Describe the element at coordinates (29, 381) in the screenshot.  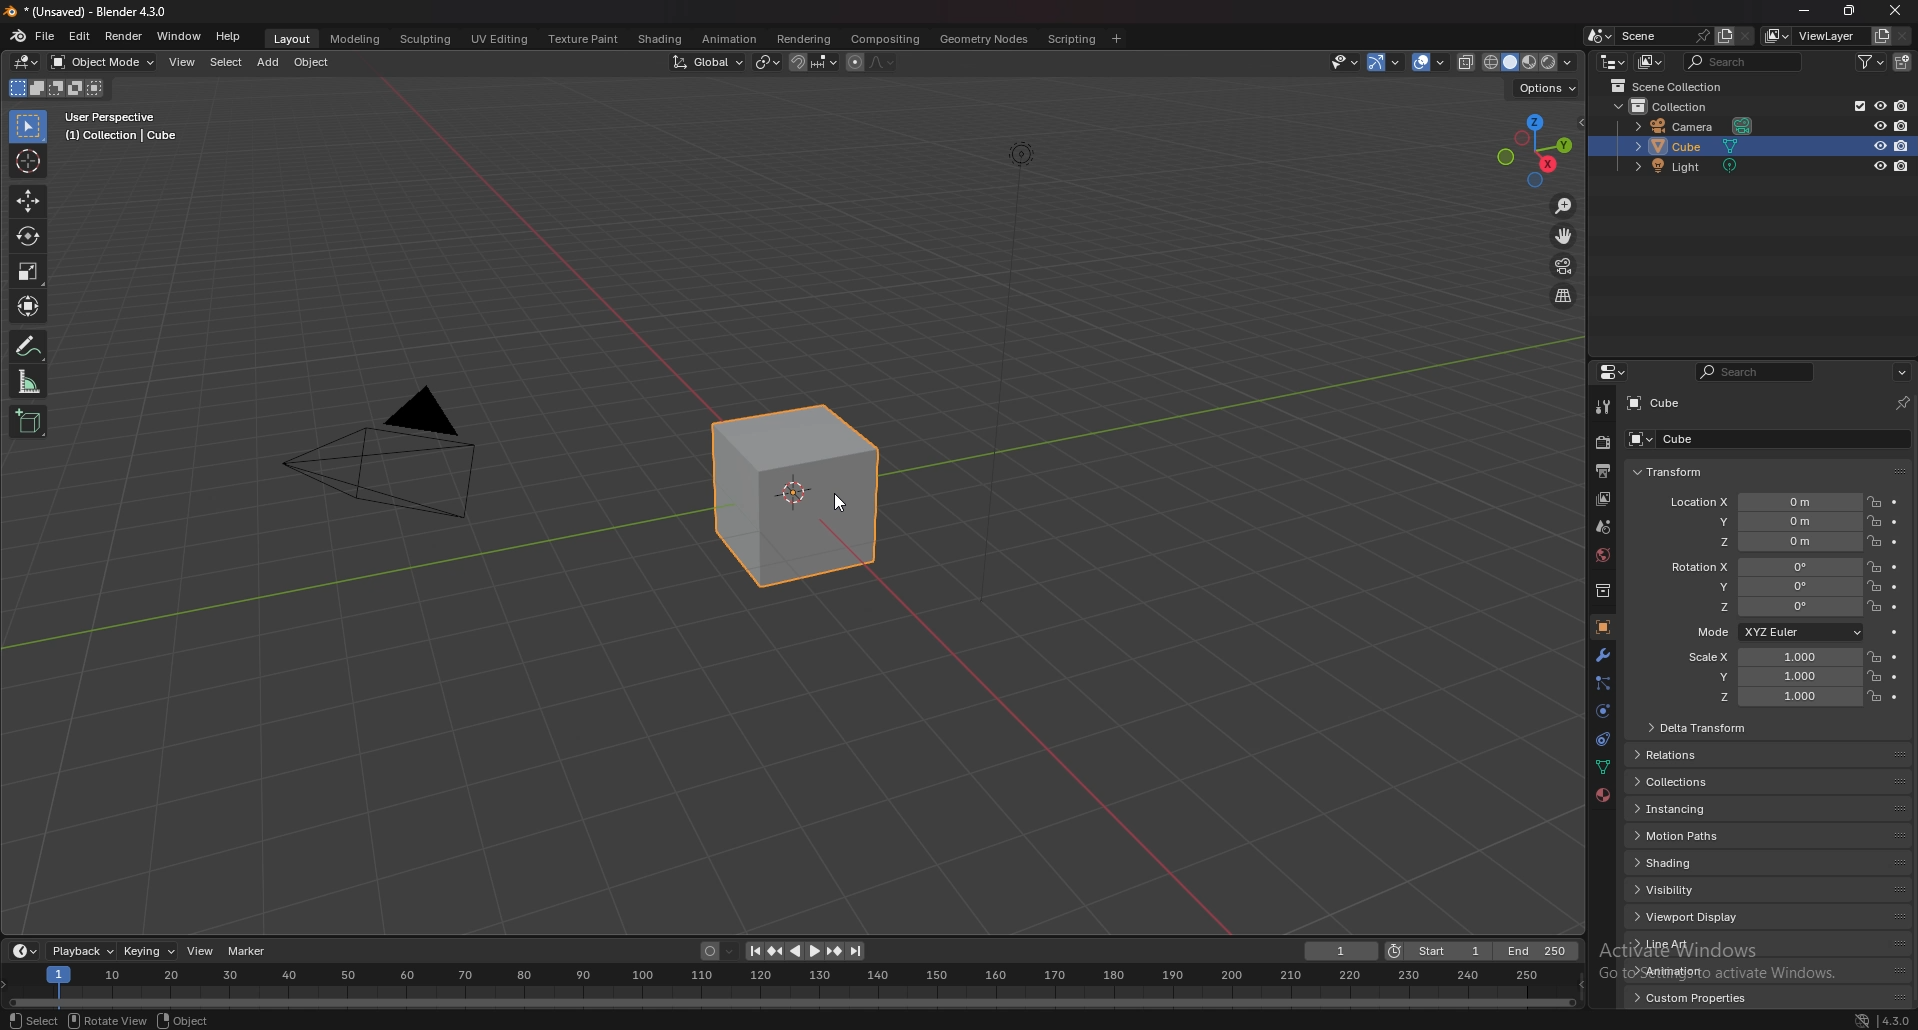
I see `measure` at that location.